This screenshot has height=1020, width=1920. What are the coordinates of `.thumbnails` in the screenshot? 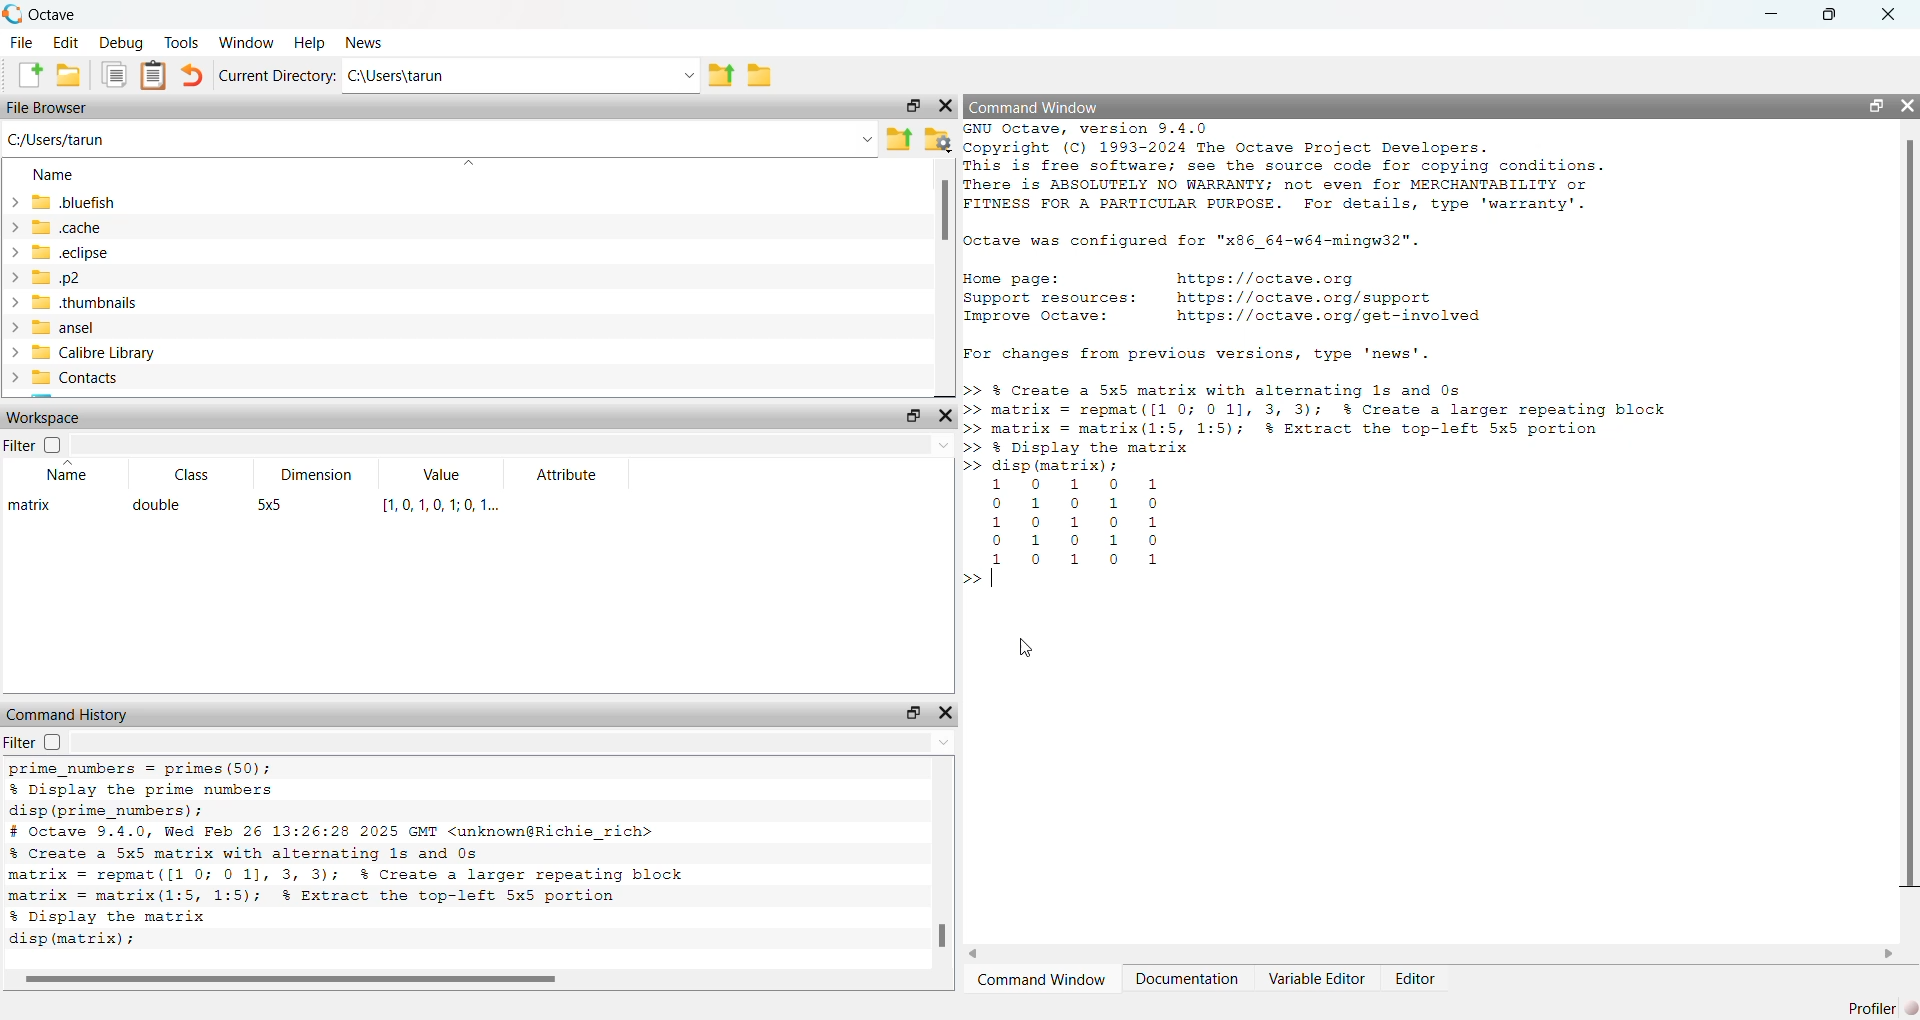 It's located at (86, 302).